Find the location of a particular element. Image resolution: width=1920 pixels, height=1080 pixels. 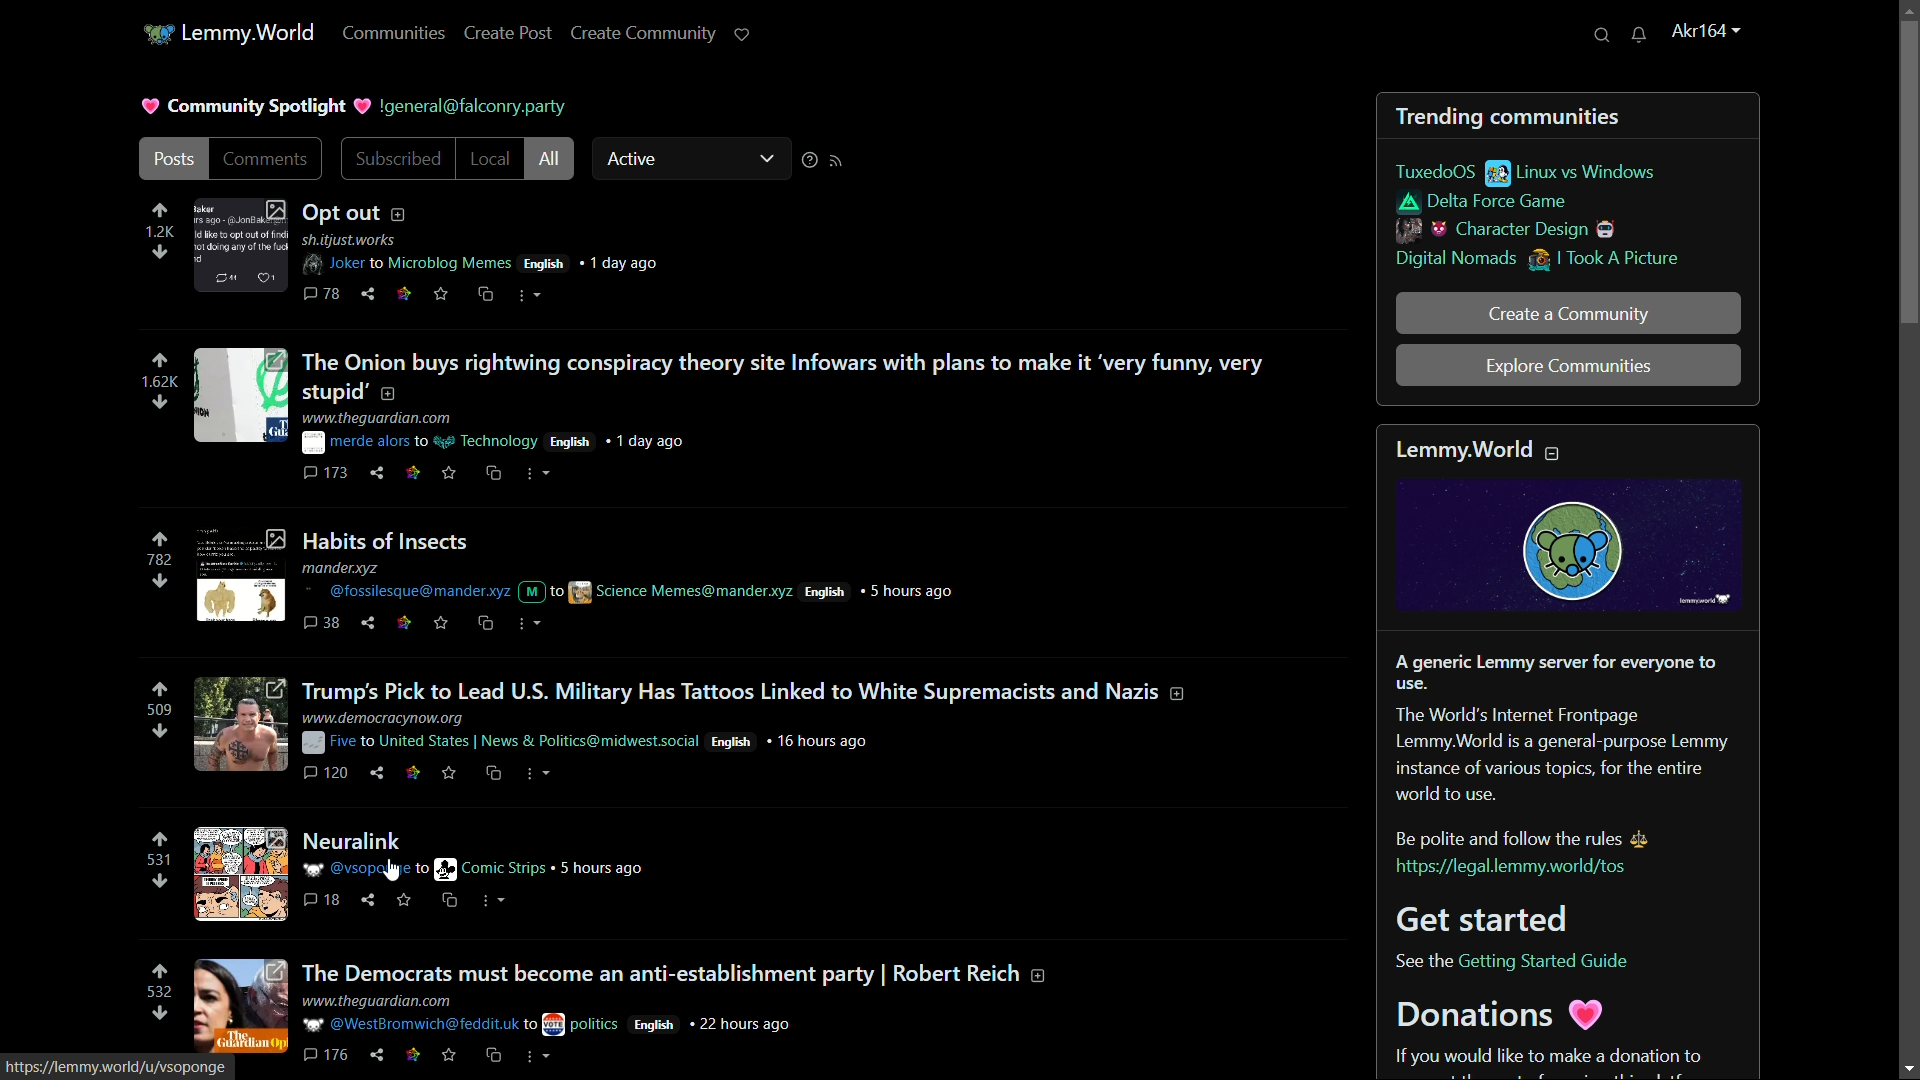

comments is located at coordinates (327, 773).